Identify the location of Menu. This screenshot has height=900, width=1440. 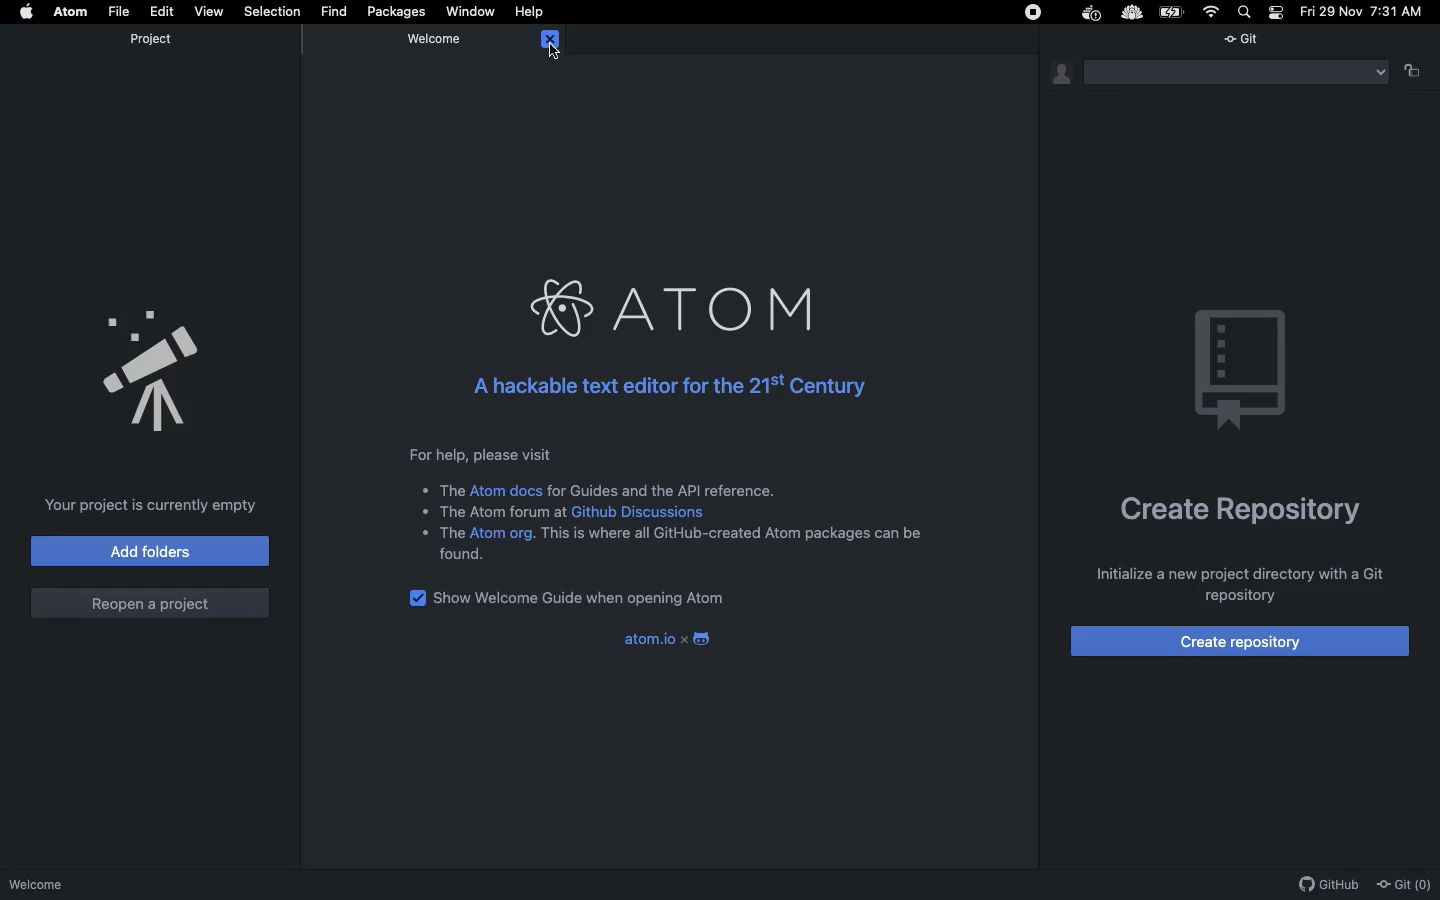
(1235, 73).